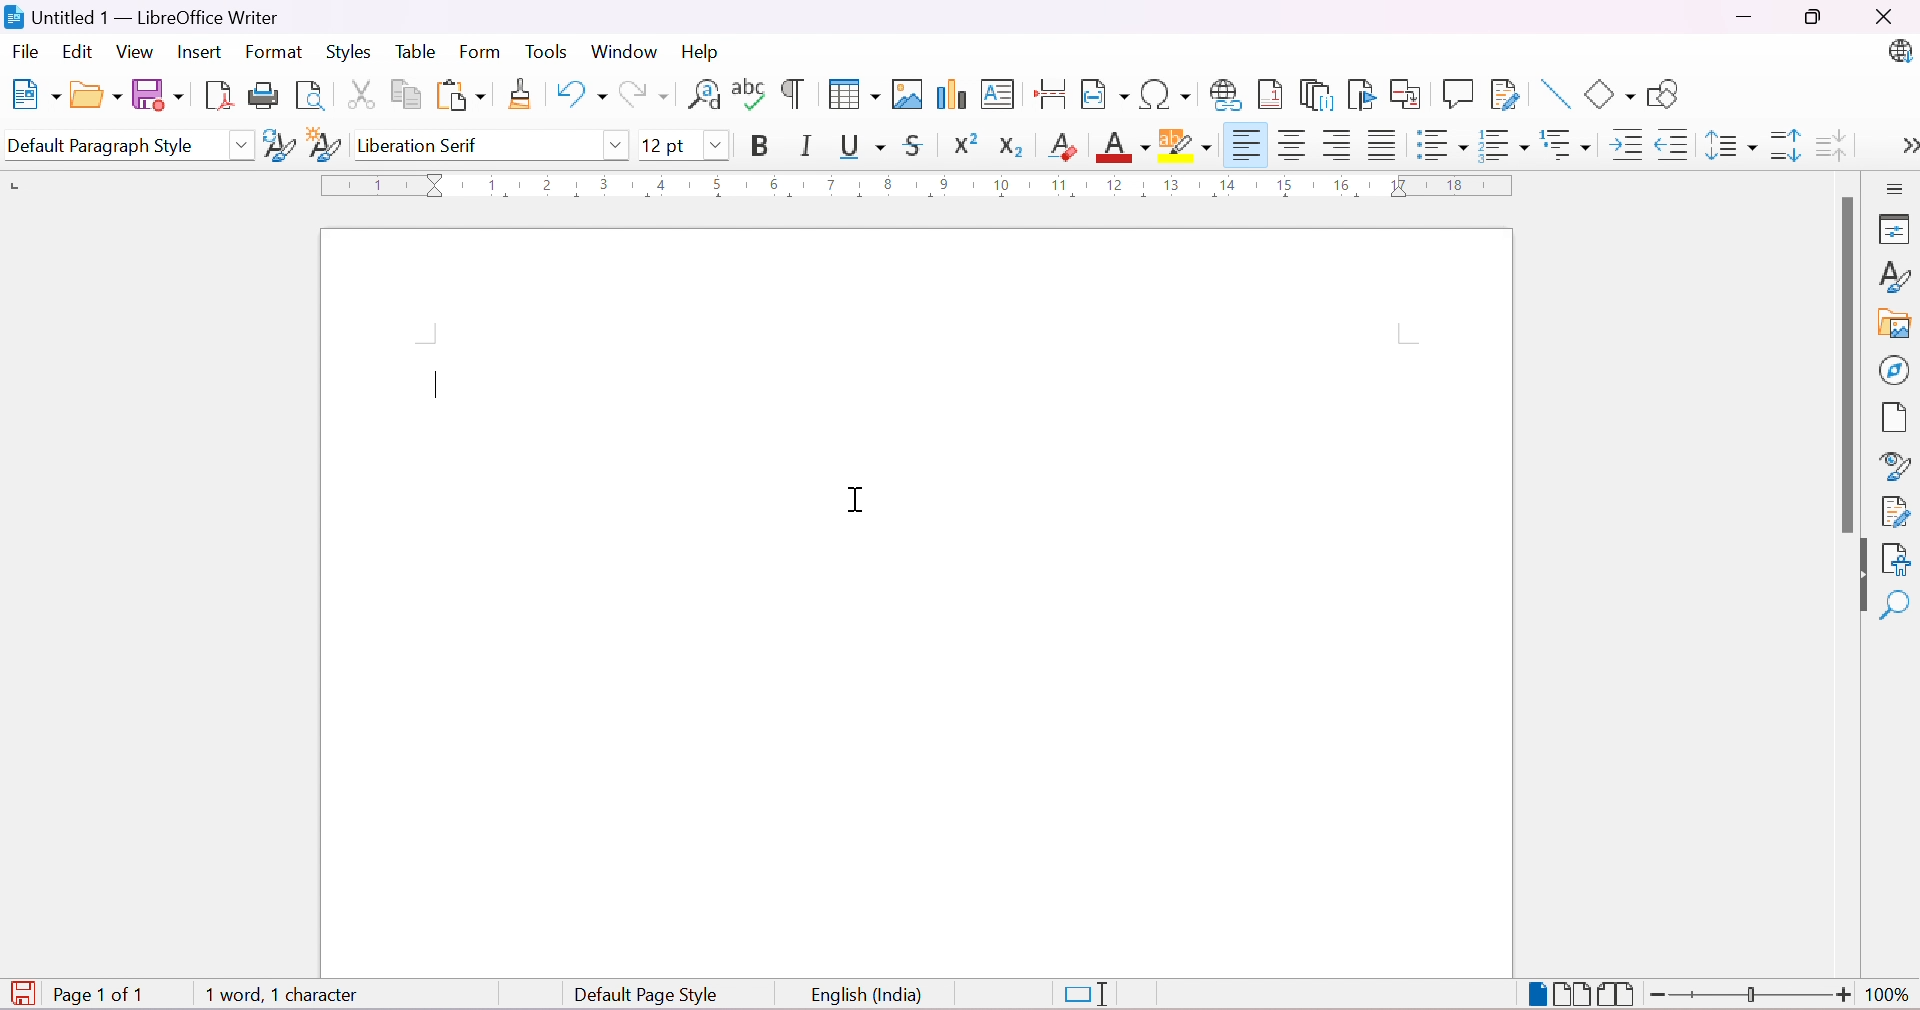  What do you see at coordinates (310, 96) in the screenshot?
I see `Toggle Print Preview` at bounding box center [310, 96].